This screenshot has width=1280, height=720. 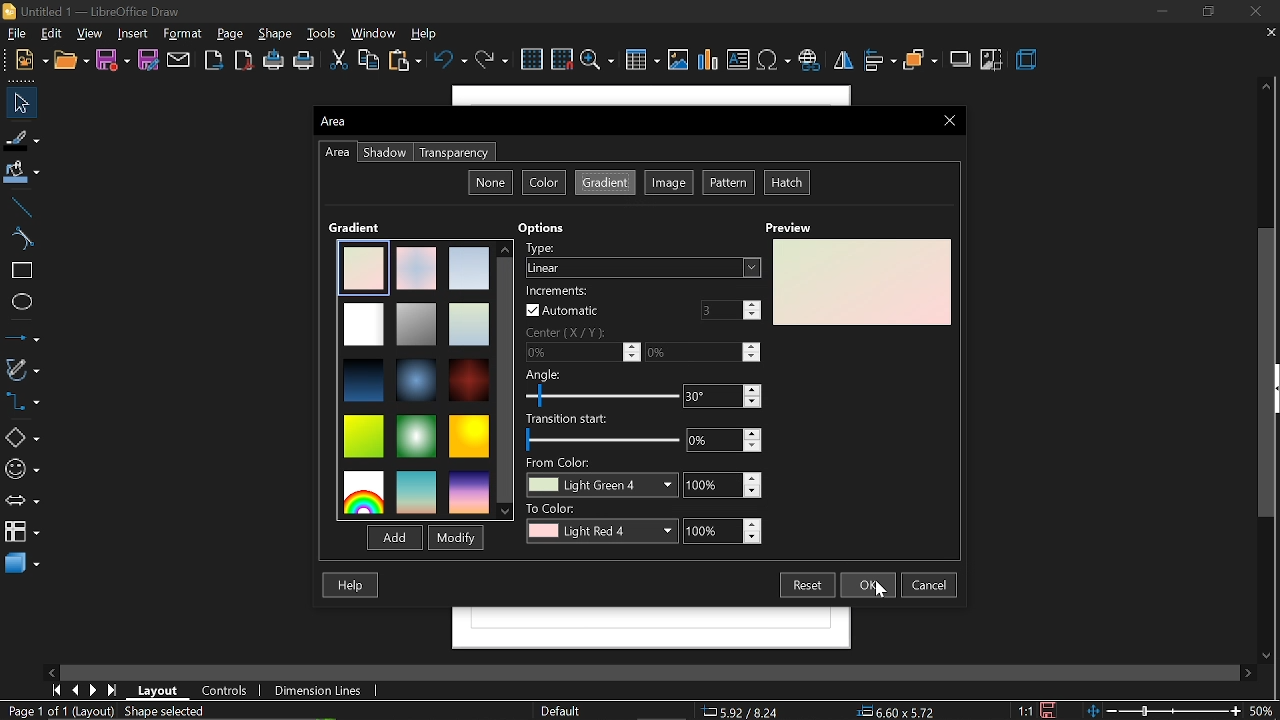 I want to click on page style, so click(x=559, y=710).